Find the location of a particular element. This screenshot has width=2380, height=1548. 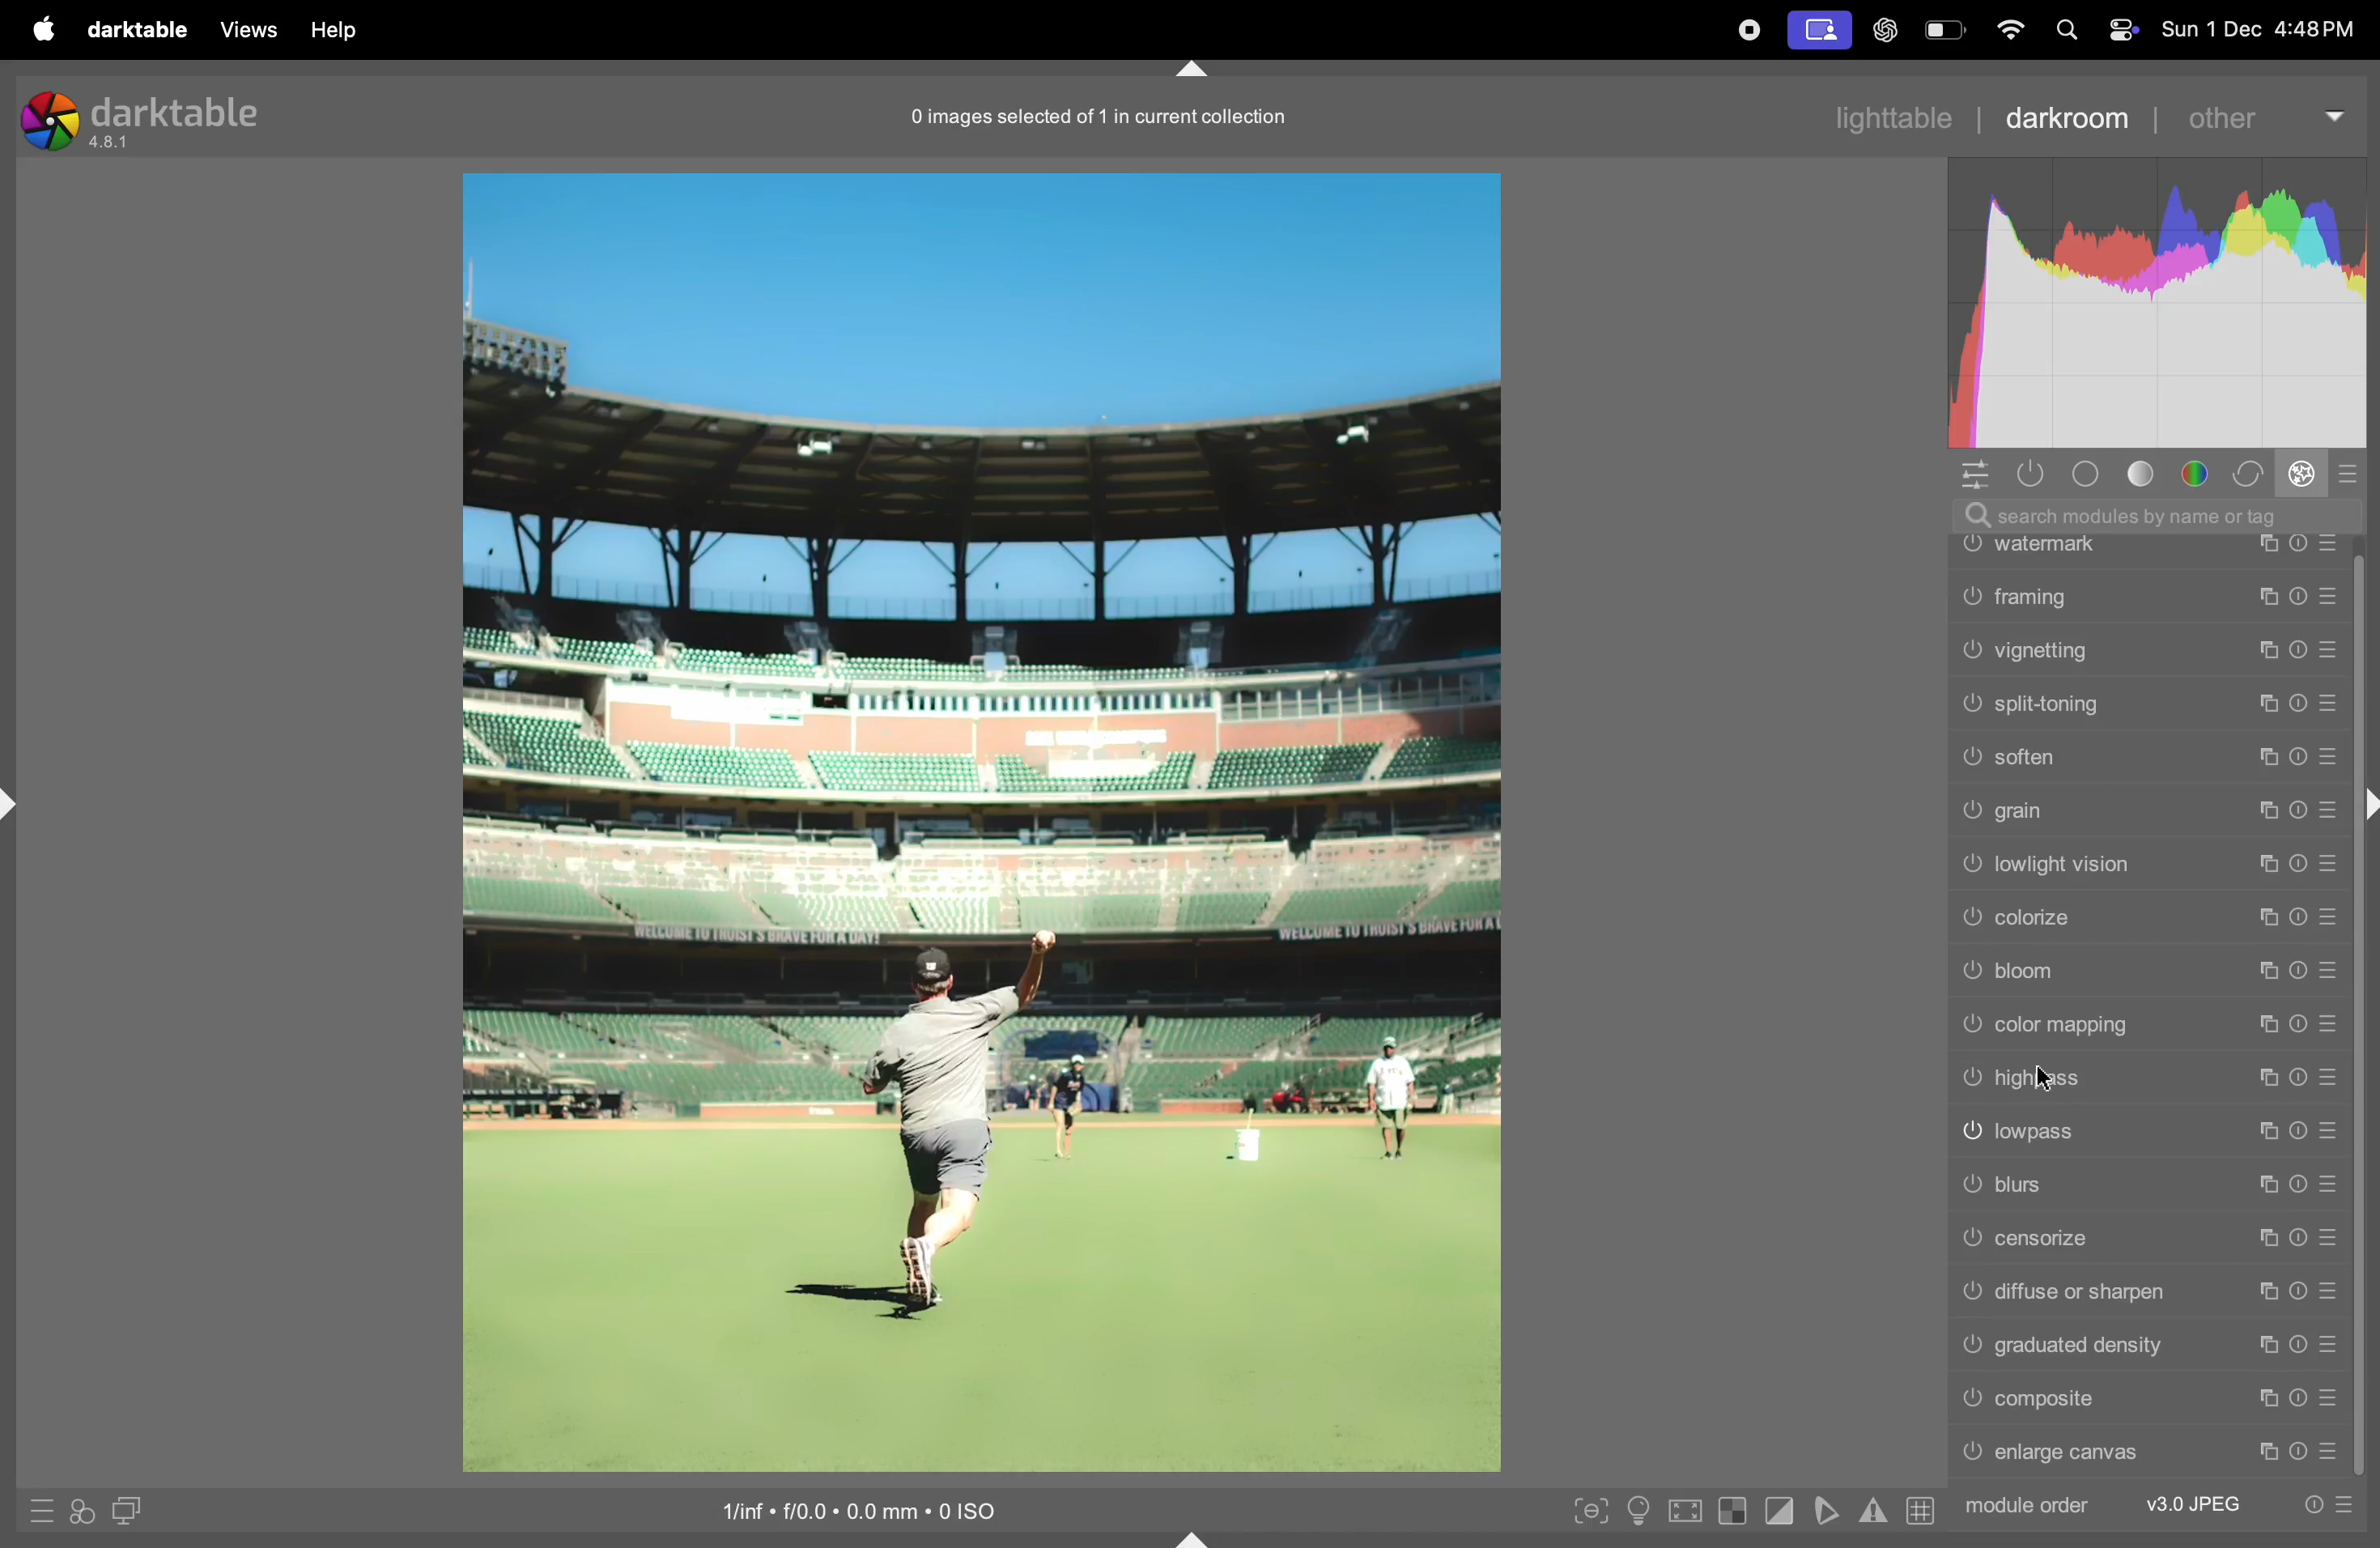

preset options is located at coordinates (2328, 1505).